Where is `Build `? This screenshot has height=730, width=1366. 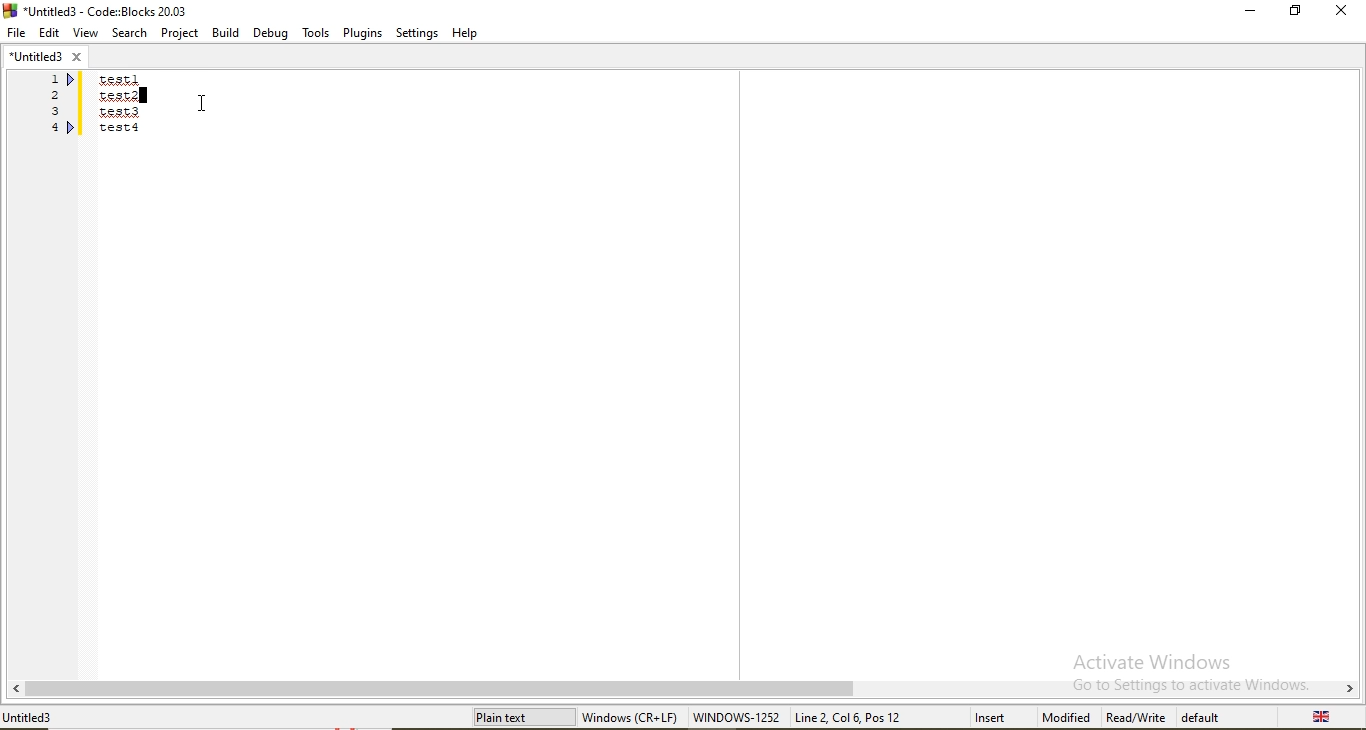
Build  is located at coordinates (227, 33).